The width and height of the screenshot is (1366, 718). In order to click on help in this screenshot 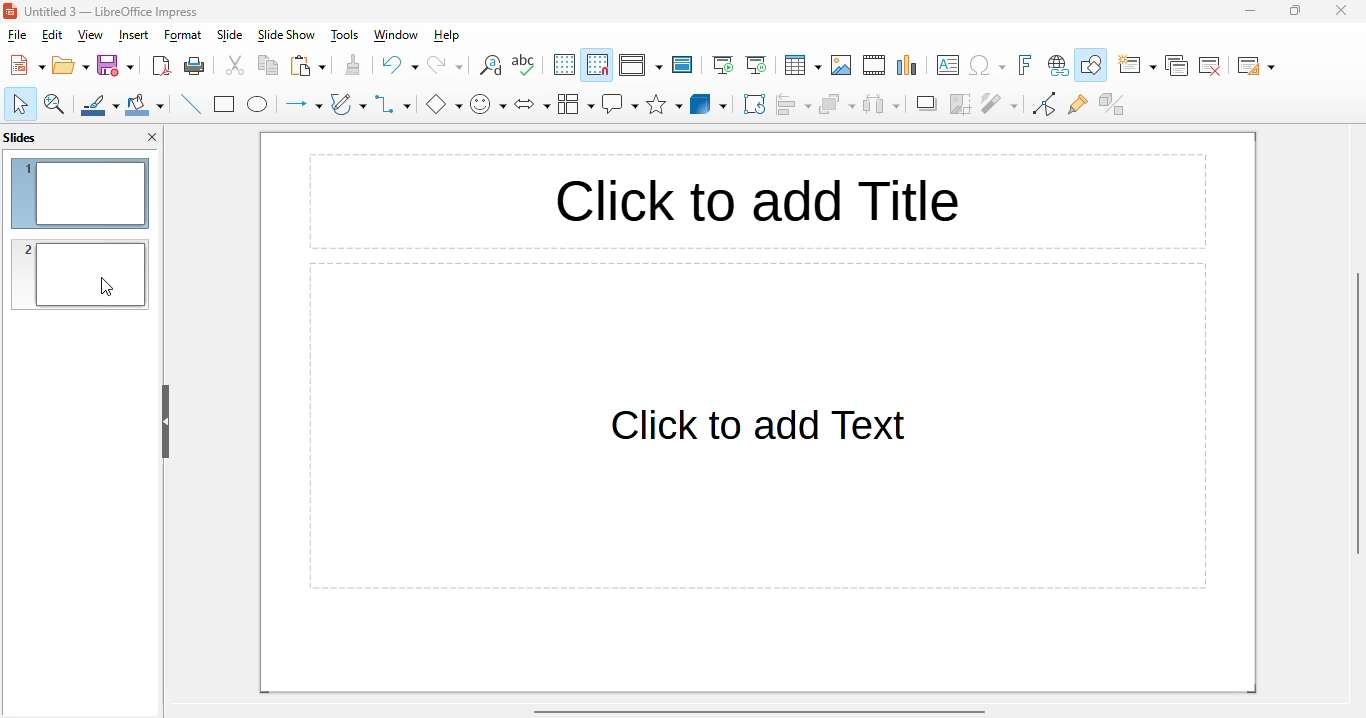, I will do `click(447, 36)`.